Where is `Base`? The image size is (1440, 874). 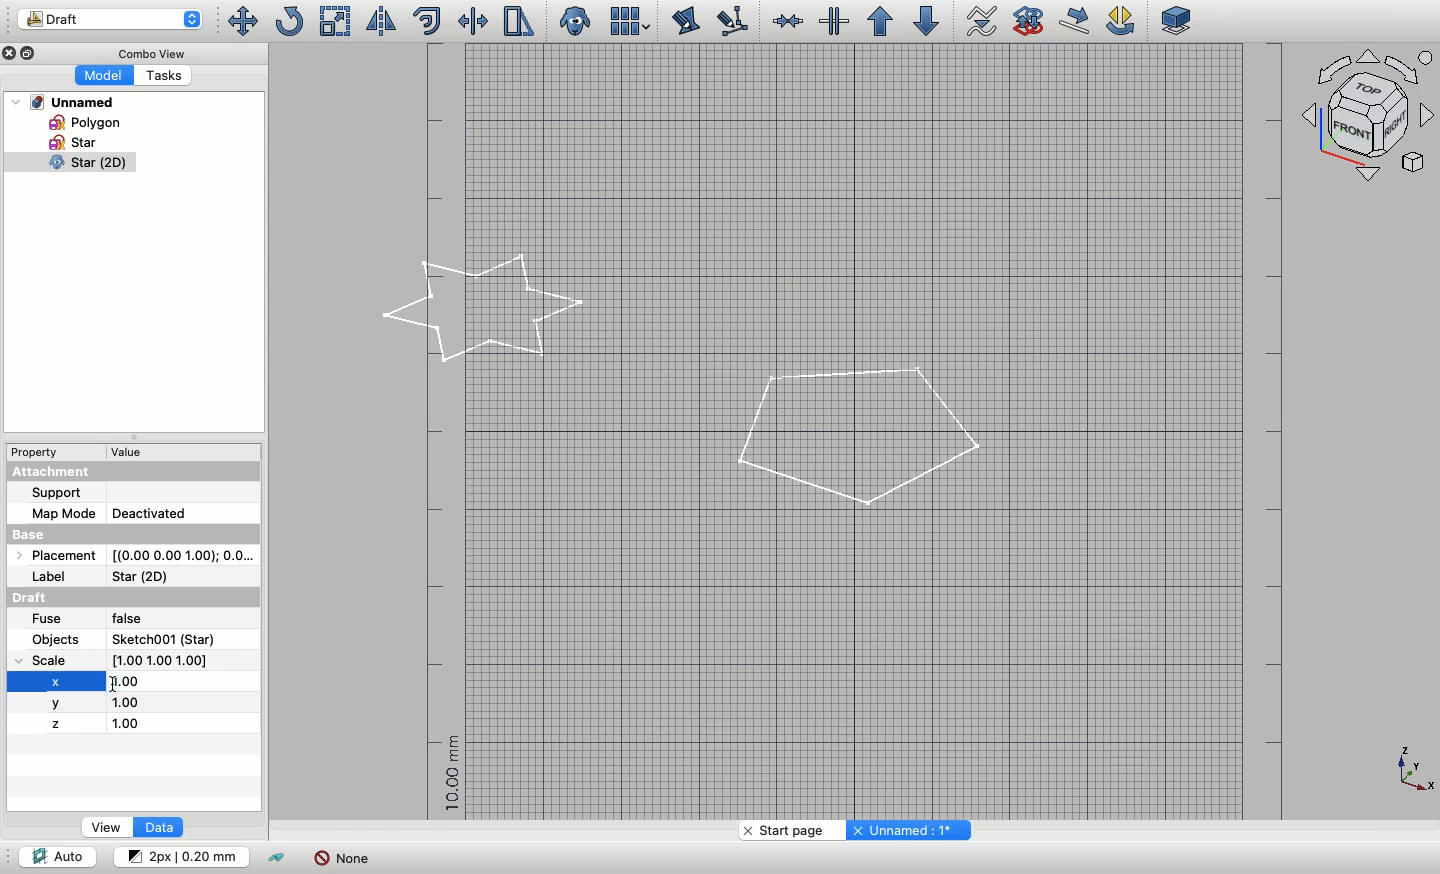 Base is located at coordinates (133, 534).